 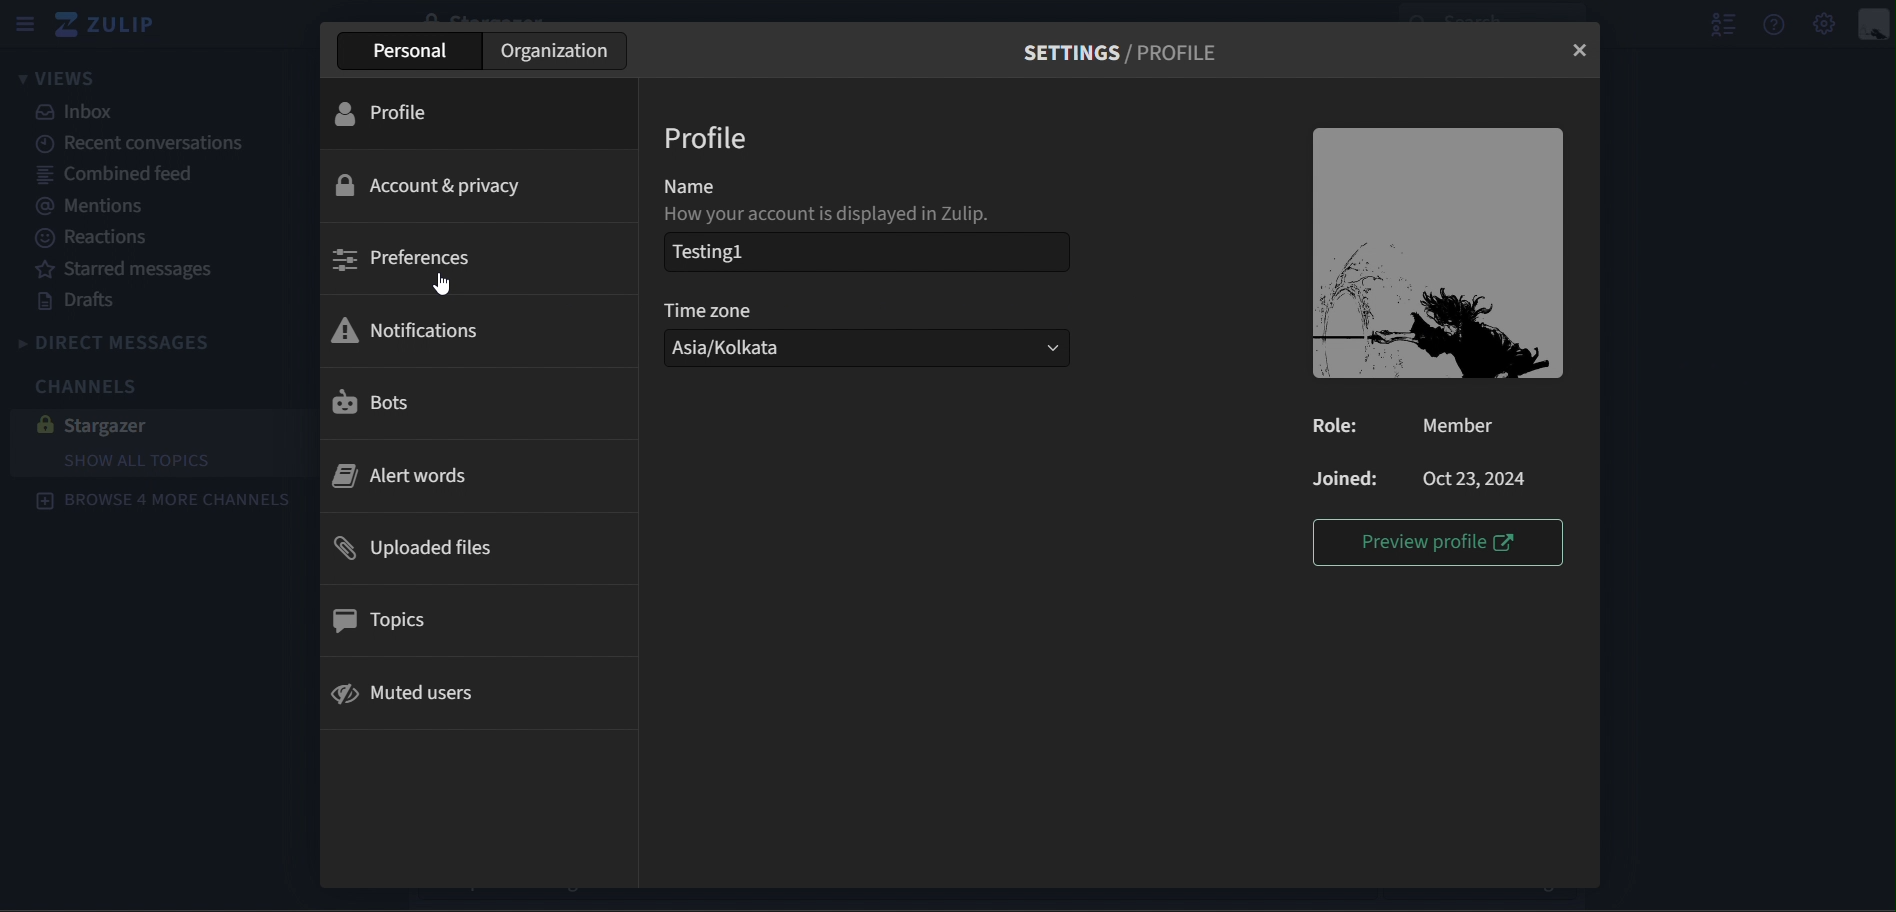 What do you see at coordinates (85, 113) in the screenshot?
I see `inbox` at bounding box center [85, 113].